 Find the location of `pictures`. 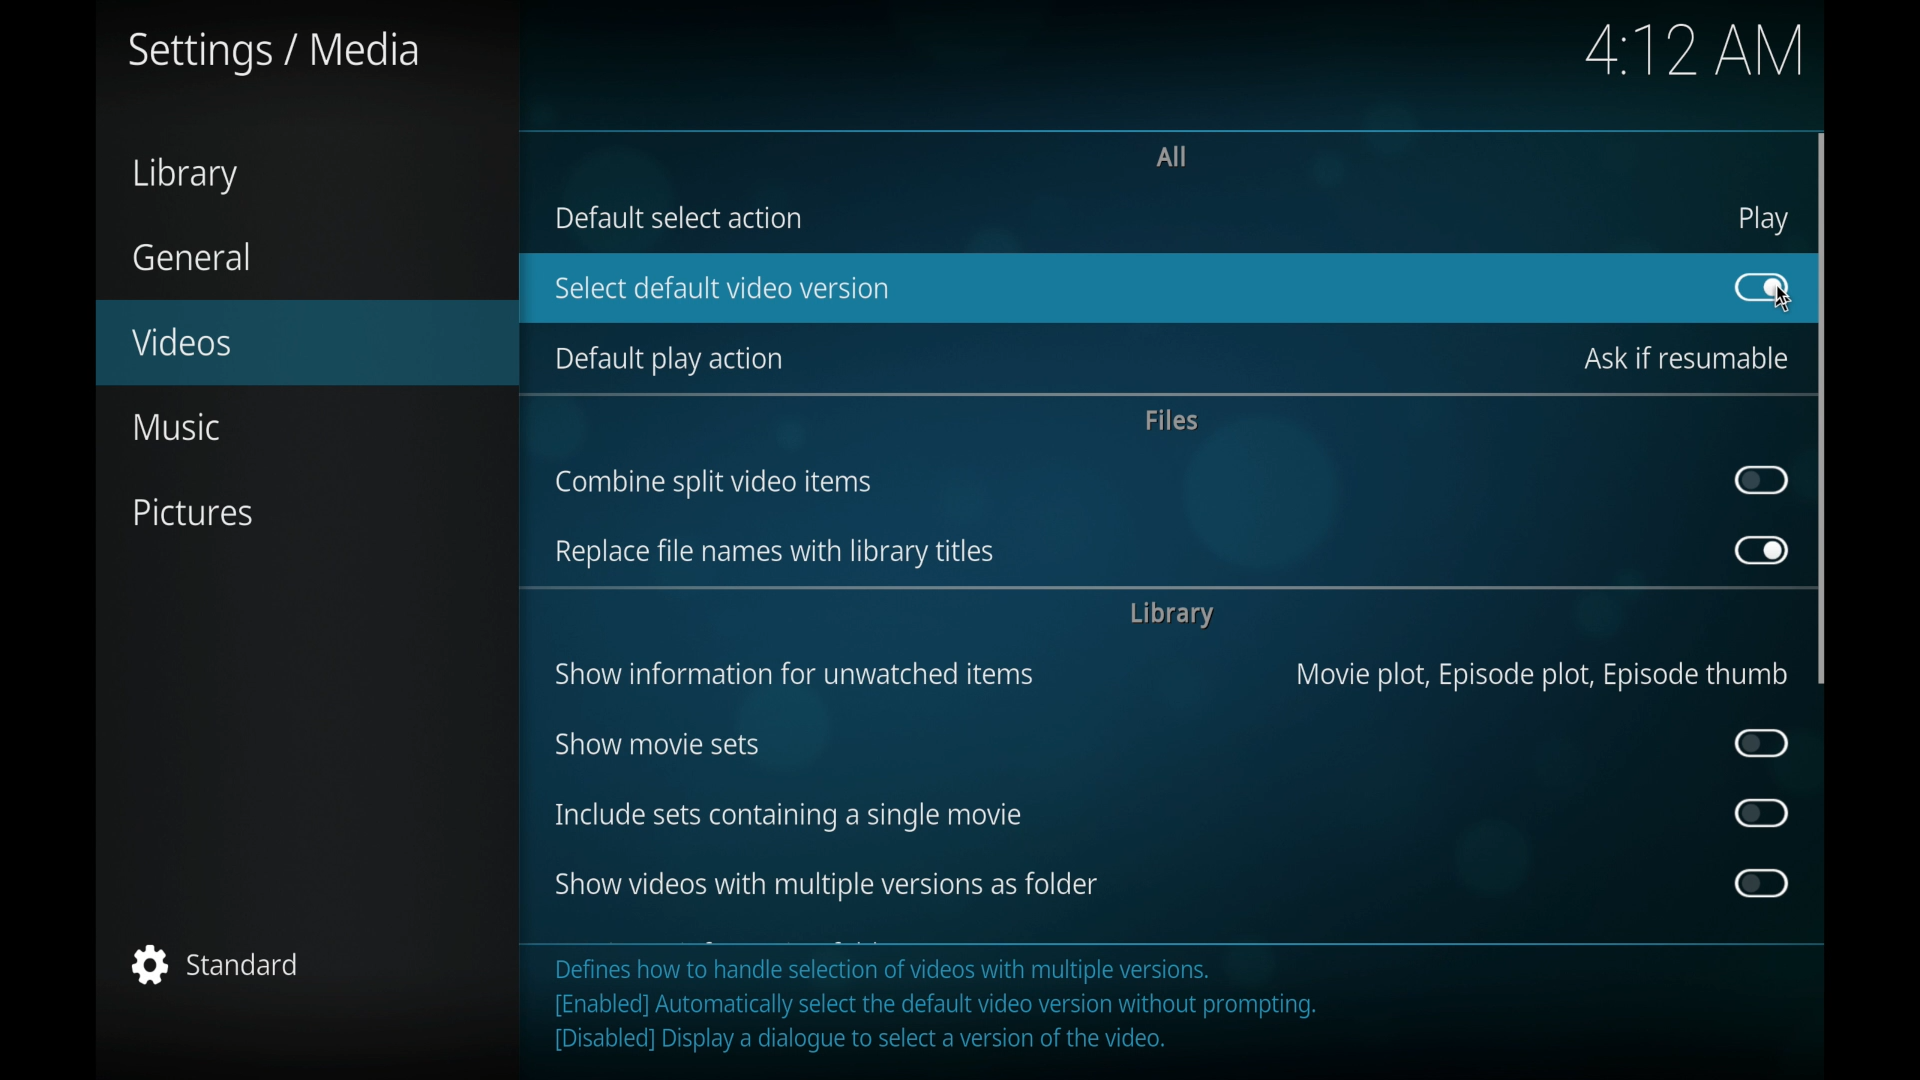

pictures is located at coordinates (196, 513).